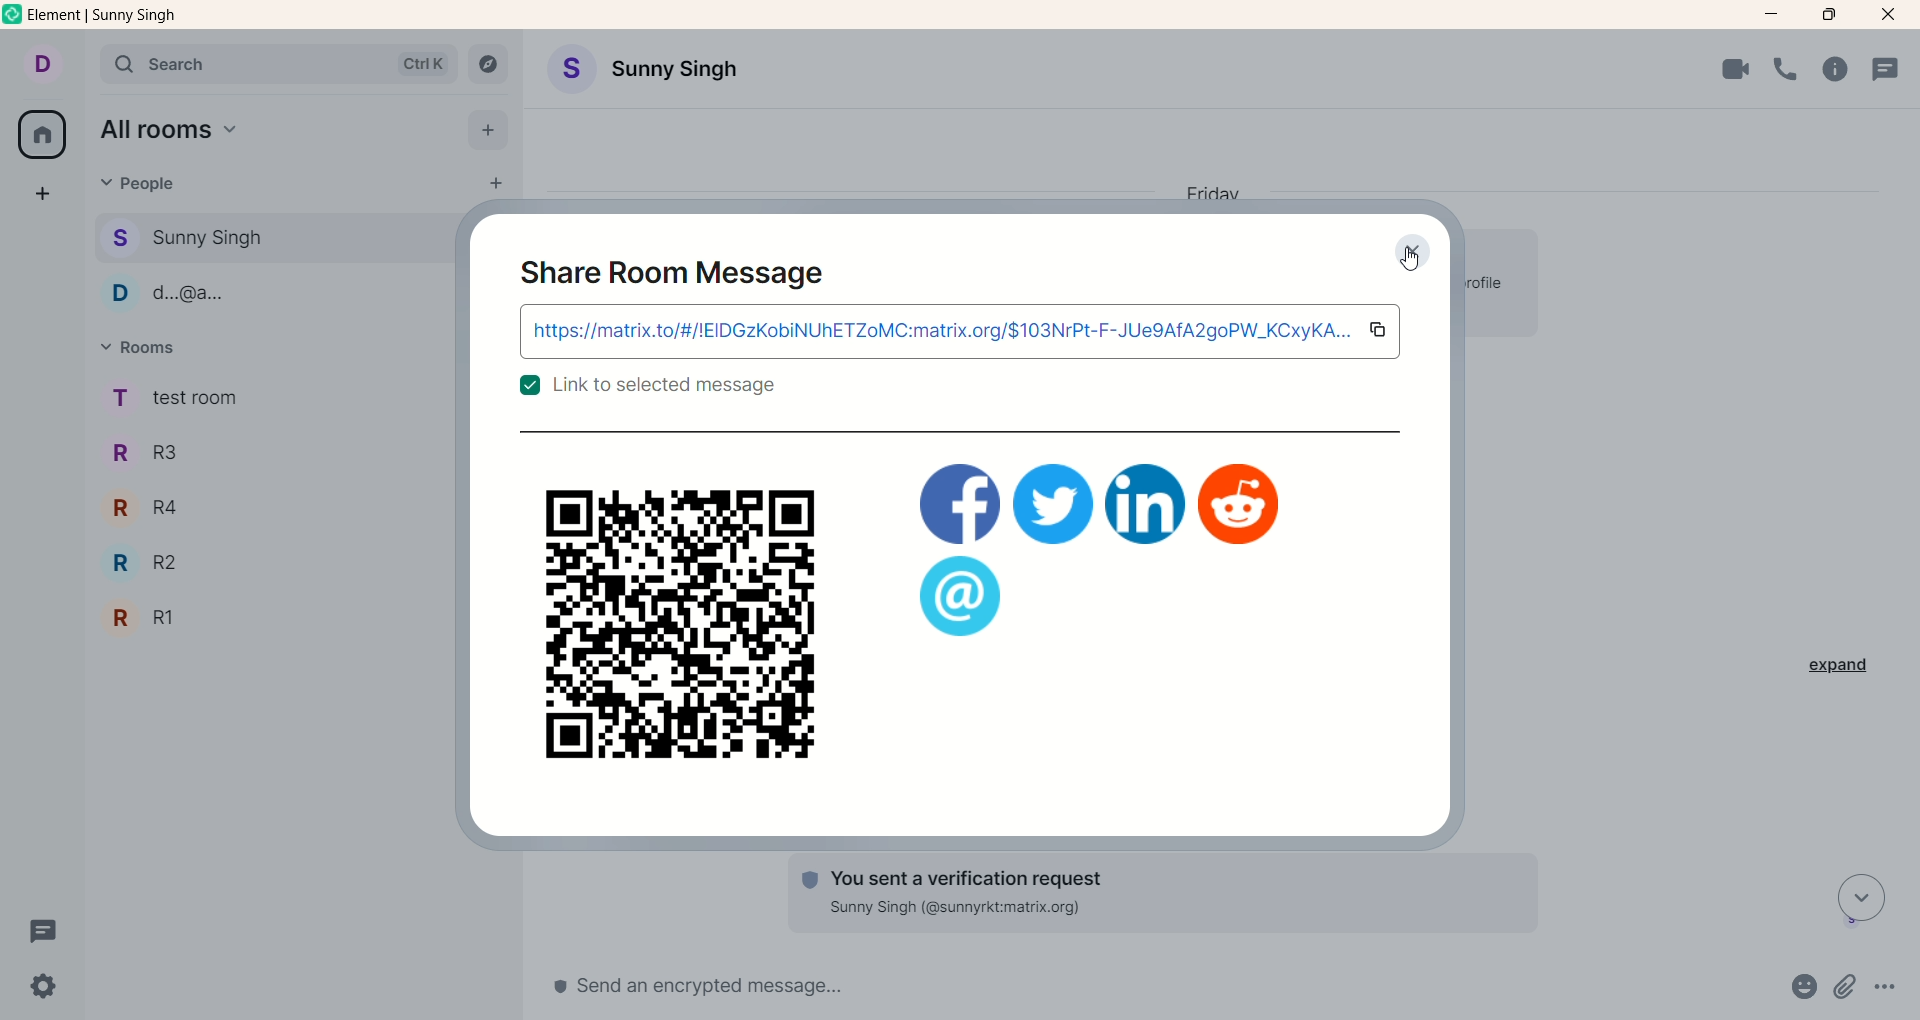 This screenshot has height=1020, width=1920. I want to click on send message, so click(808, 991).